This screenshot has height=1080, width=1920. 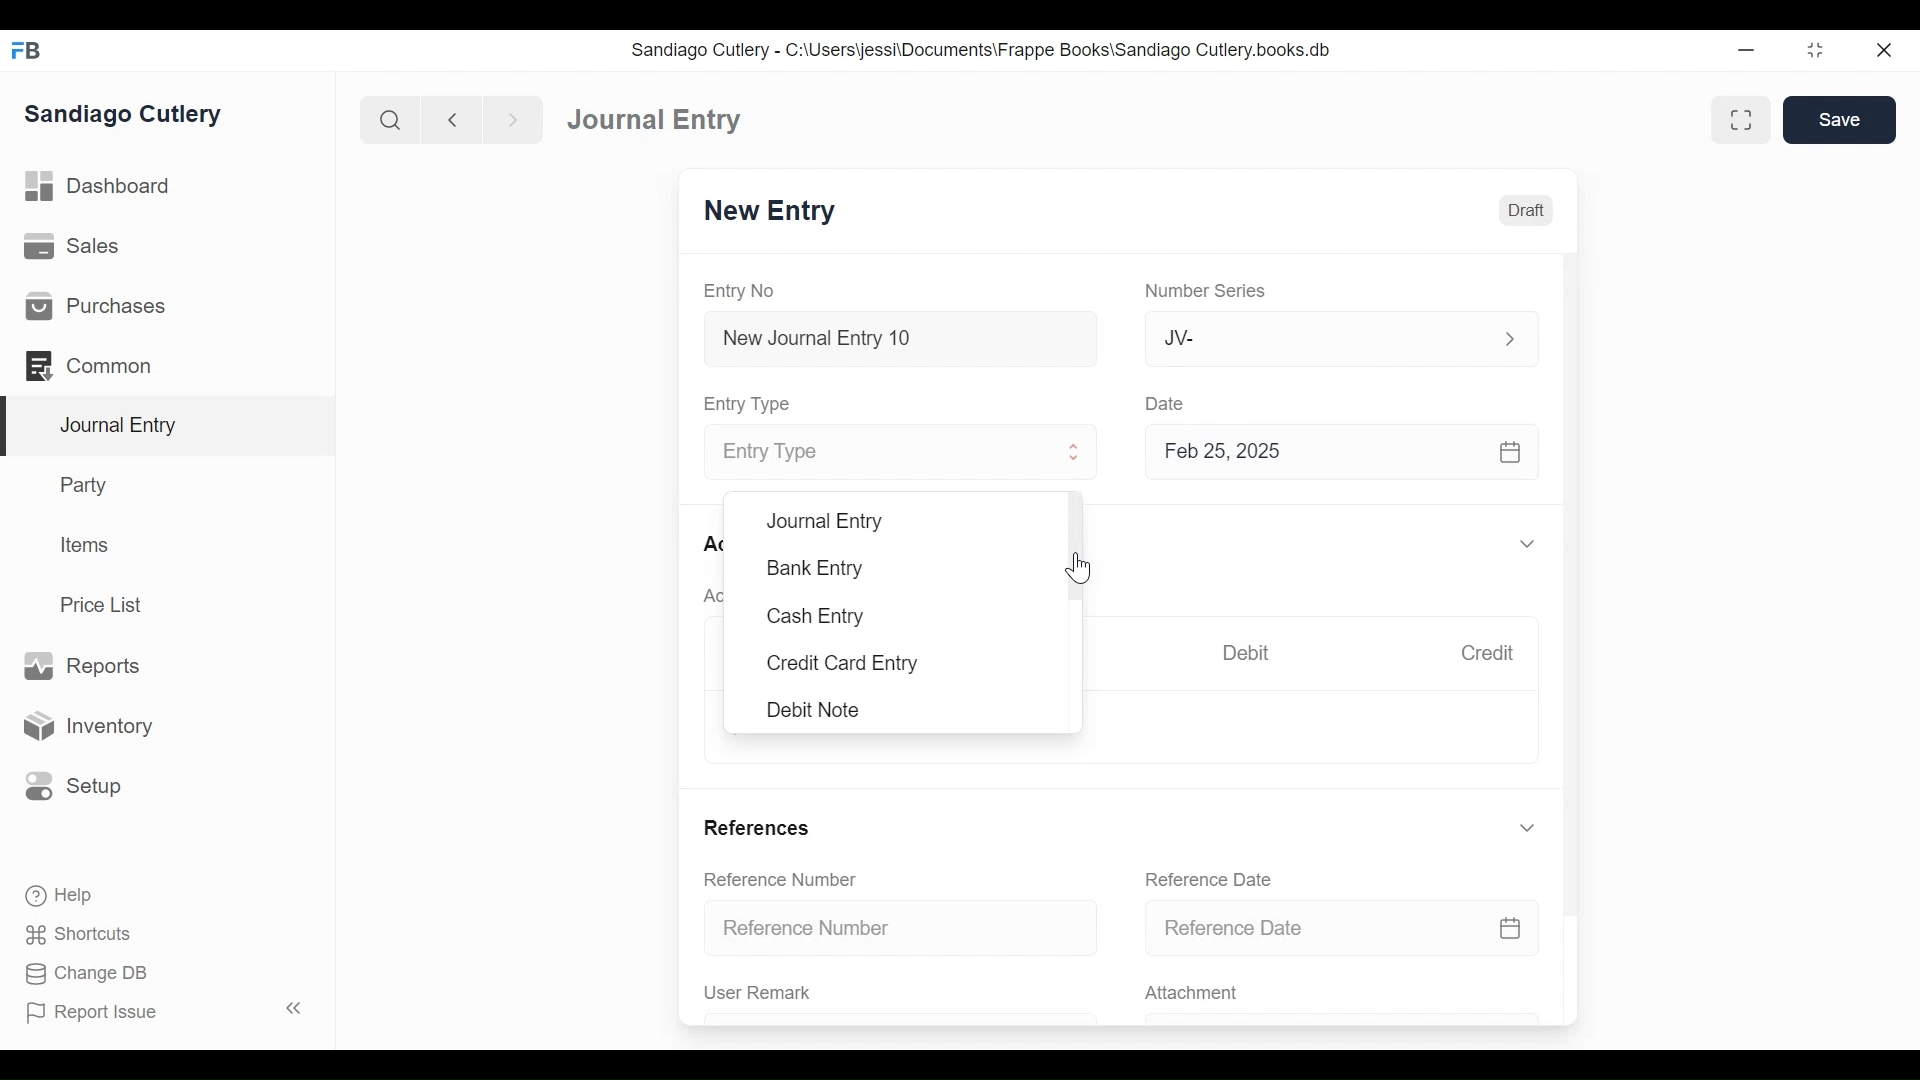 I want to click on Items, so click(x=87, y=547).